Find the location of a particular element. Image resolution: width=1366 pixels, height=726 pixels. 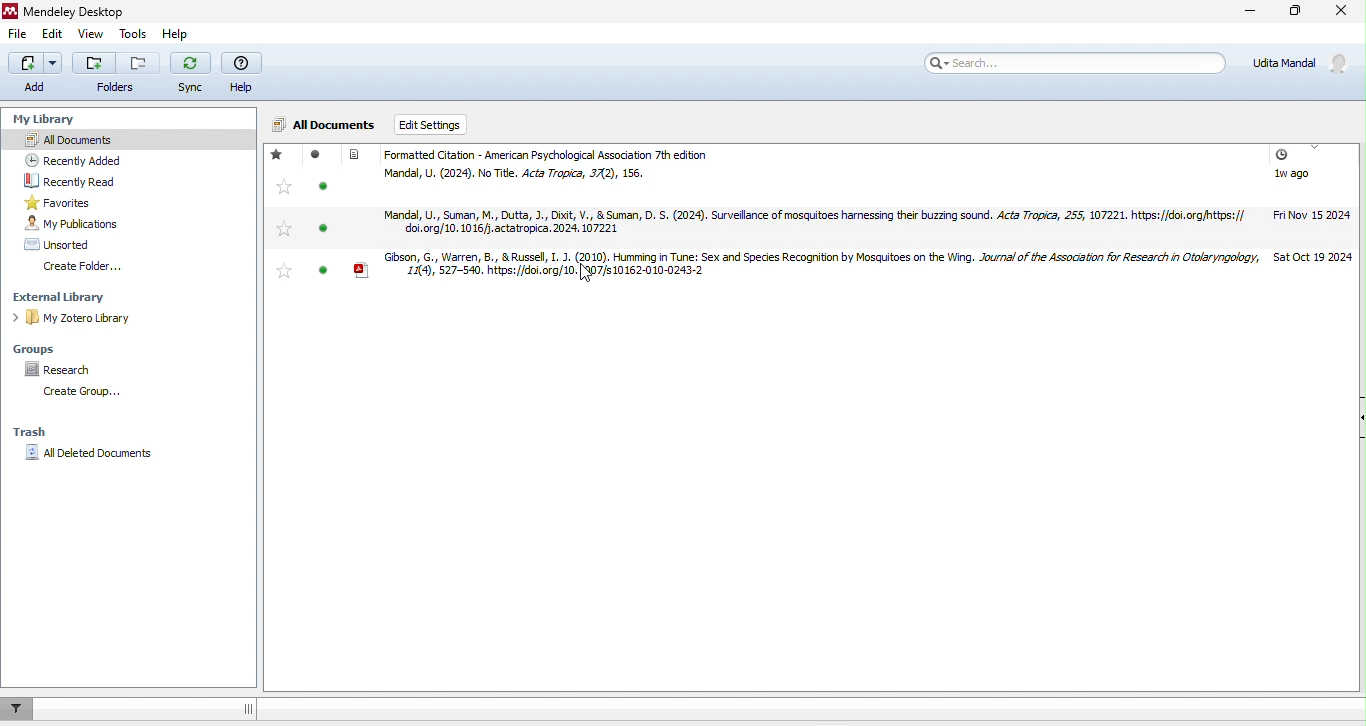

all deleted documents is located at coordinates (89, 456).